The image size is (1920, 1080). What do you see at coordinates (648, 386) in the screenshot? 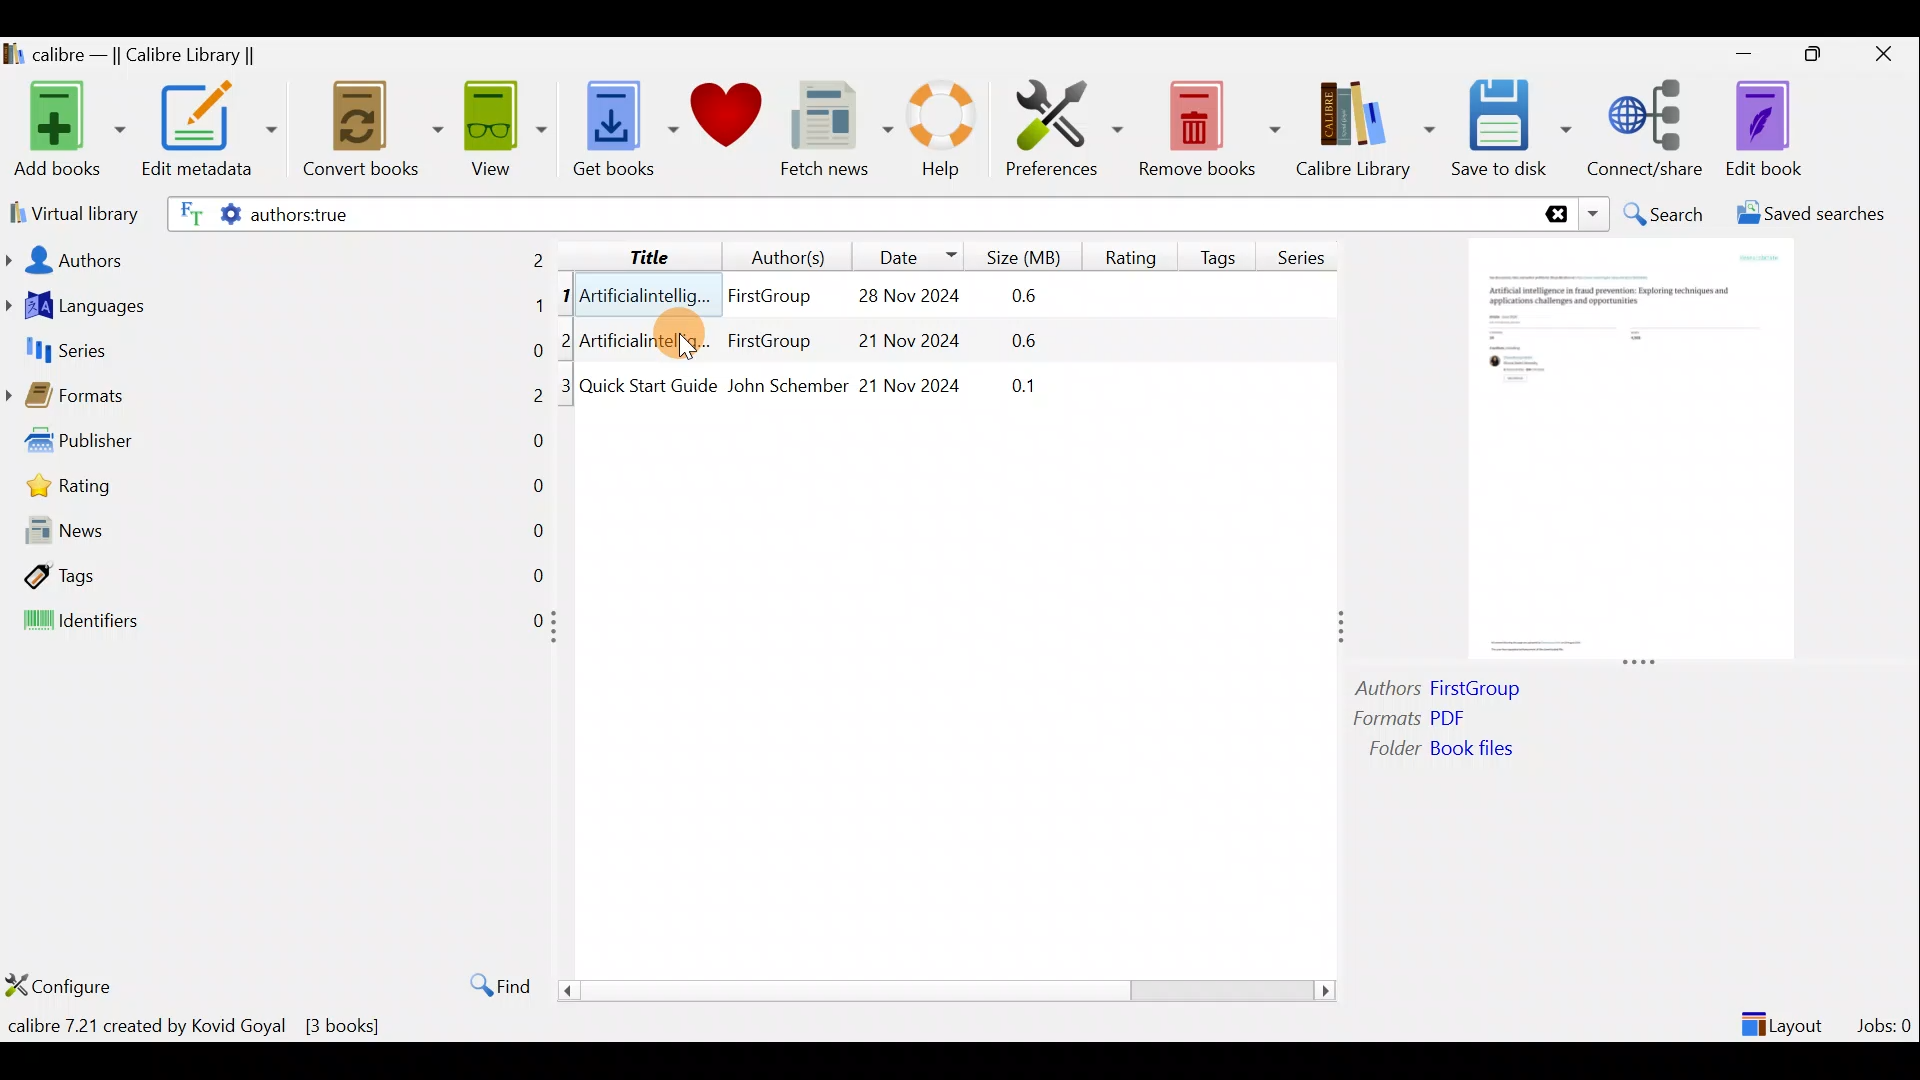
I see `Quick Start Guide` at bounding box center [648, 386].